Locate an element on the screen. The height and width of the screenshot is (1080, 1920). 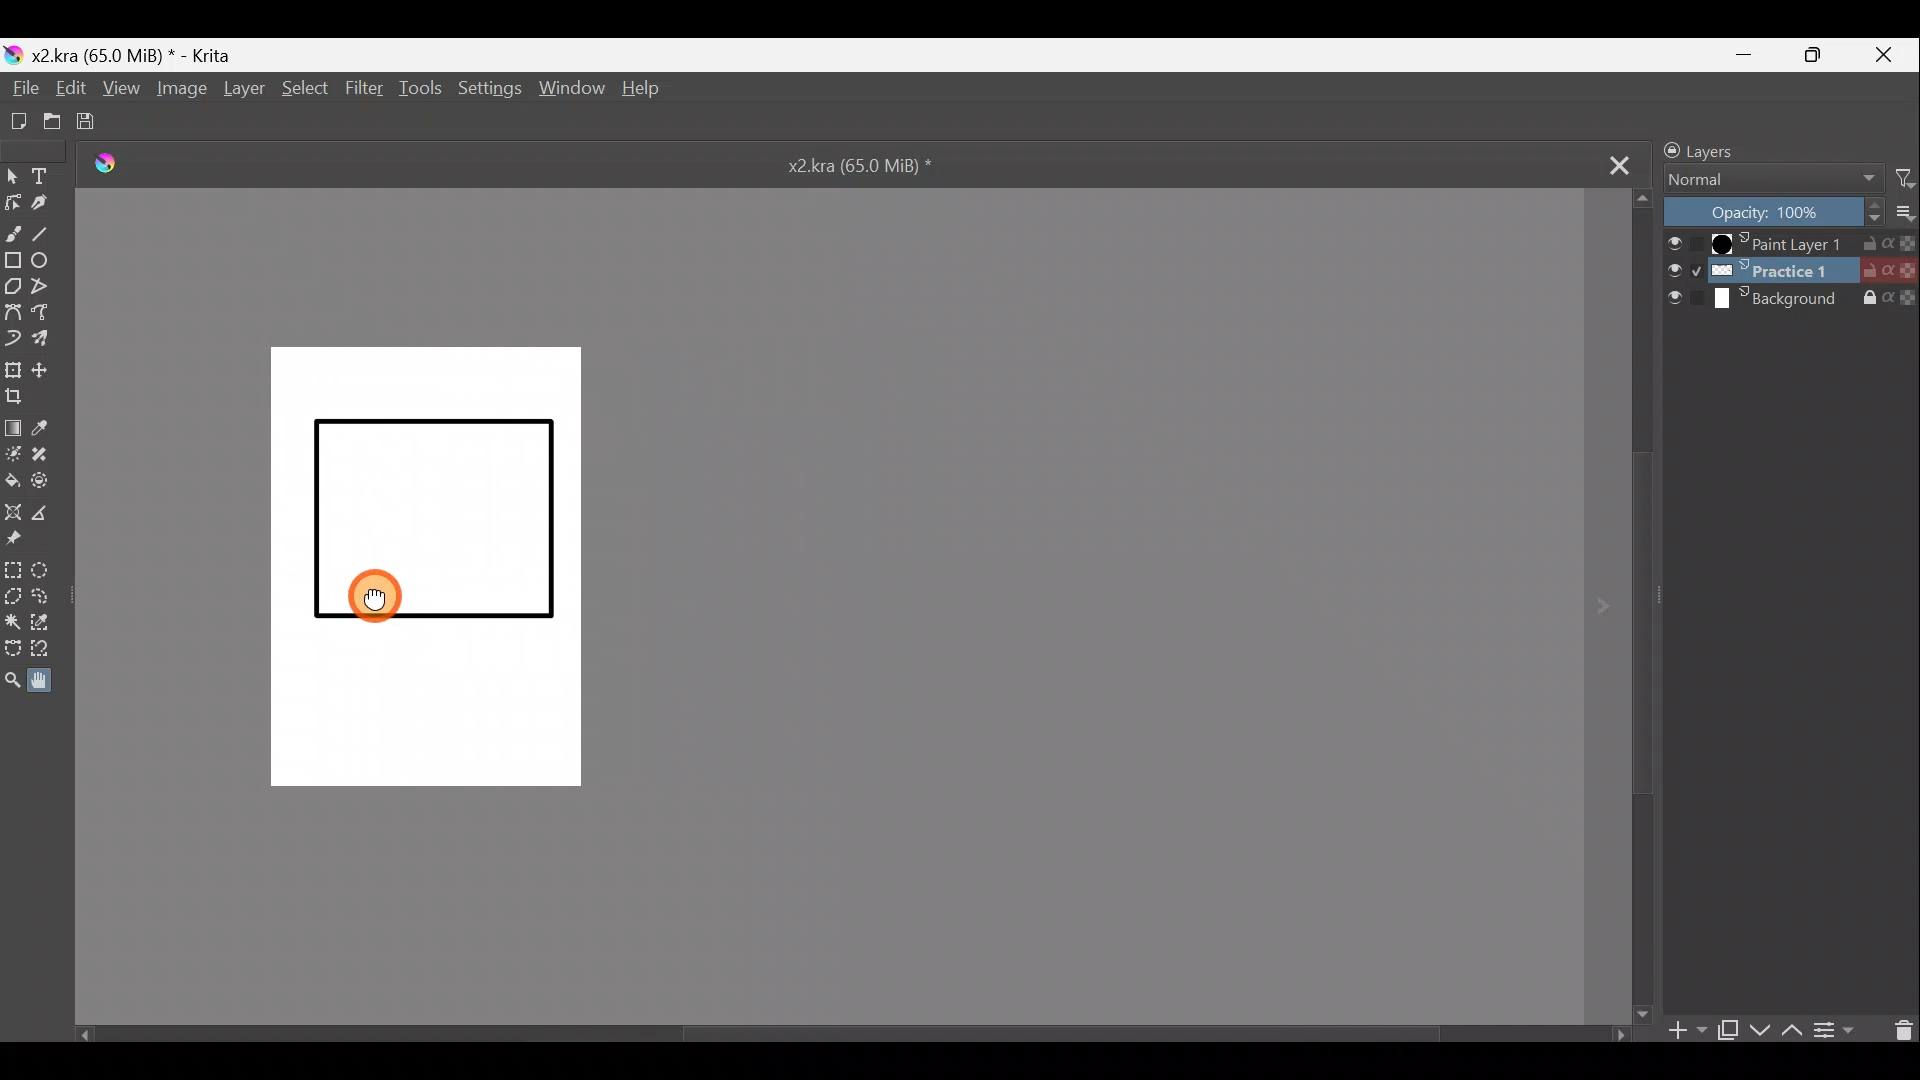
Save is located at coordinates (94, 123).